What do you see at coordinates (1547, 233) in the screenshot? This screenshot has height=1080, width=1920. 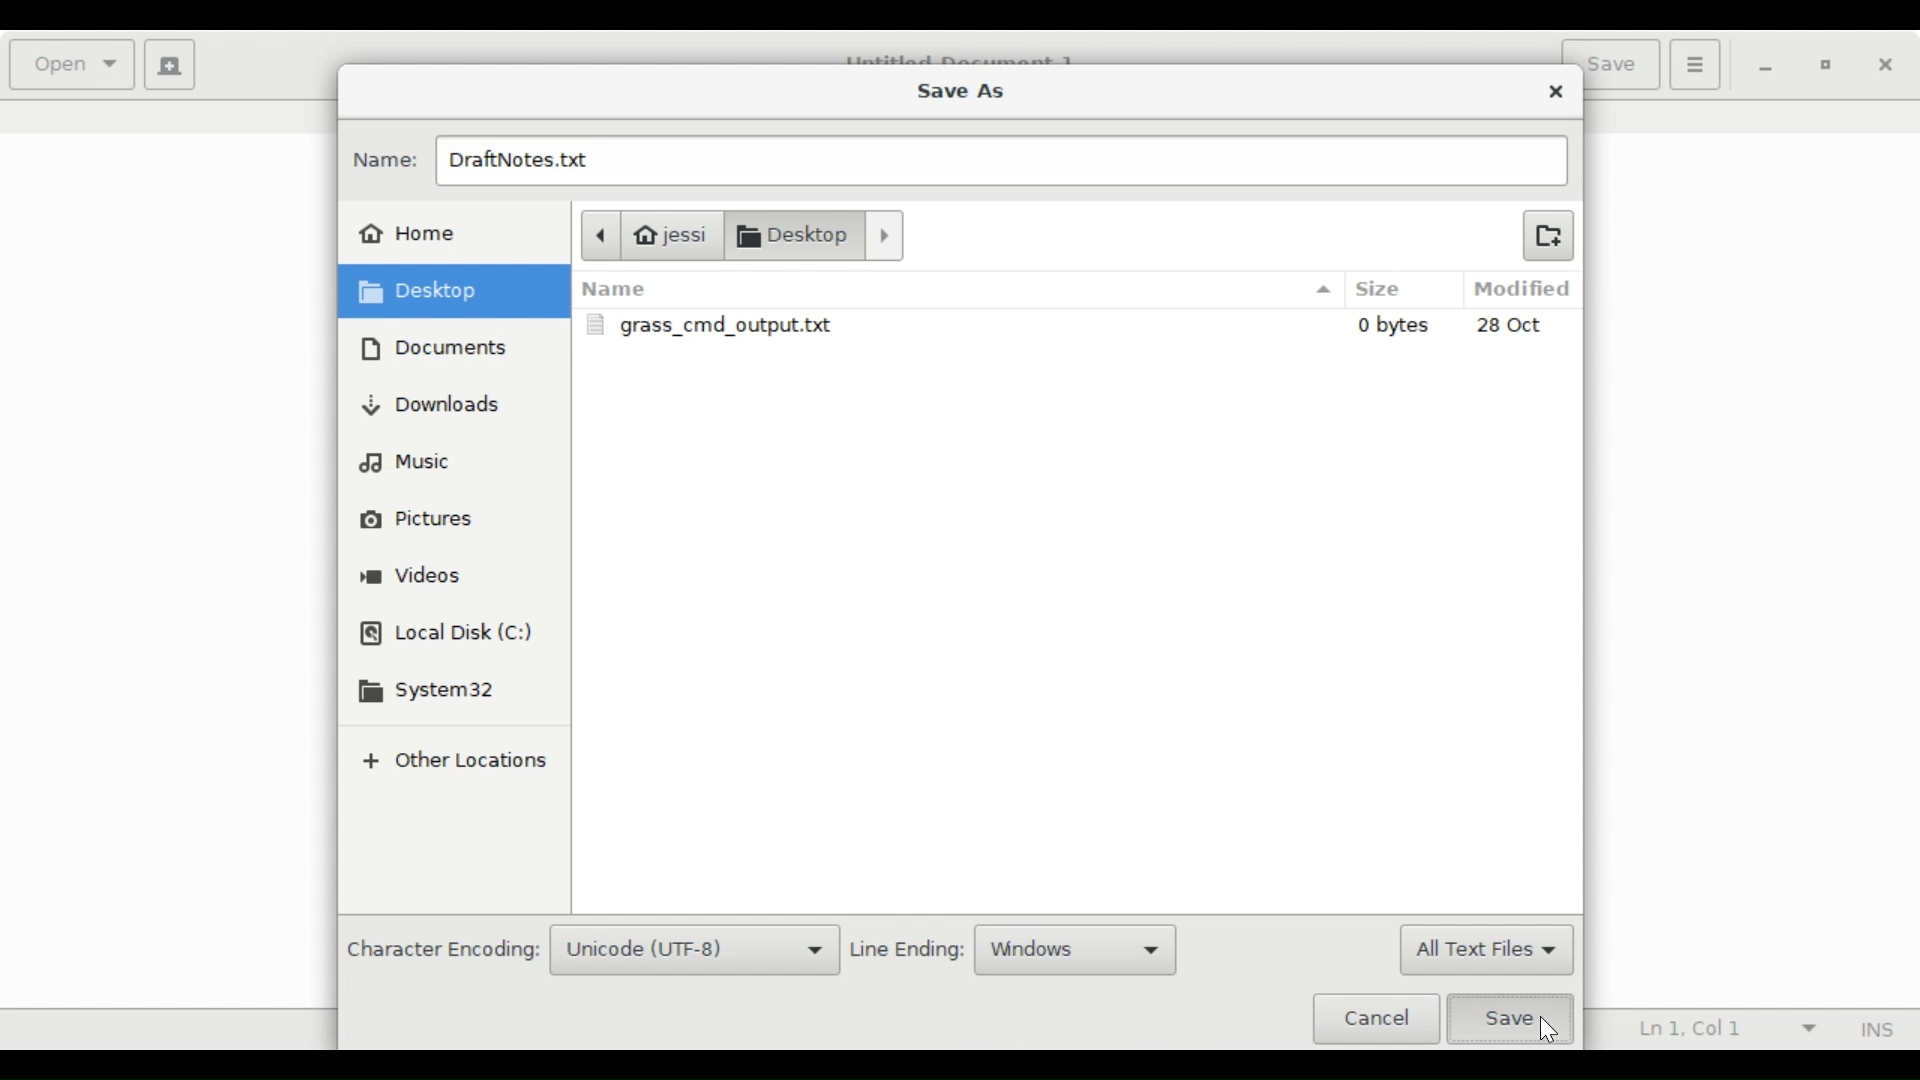 I see `Create new Folder` at bounding box center [1547, 233].